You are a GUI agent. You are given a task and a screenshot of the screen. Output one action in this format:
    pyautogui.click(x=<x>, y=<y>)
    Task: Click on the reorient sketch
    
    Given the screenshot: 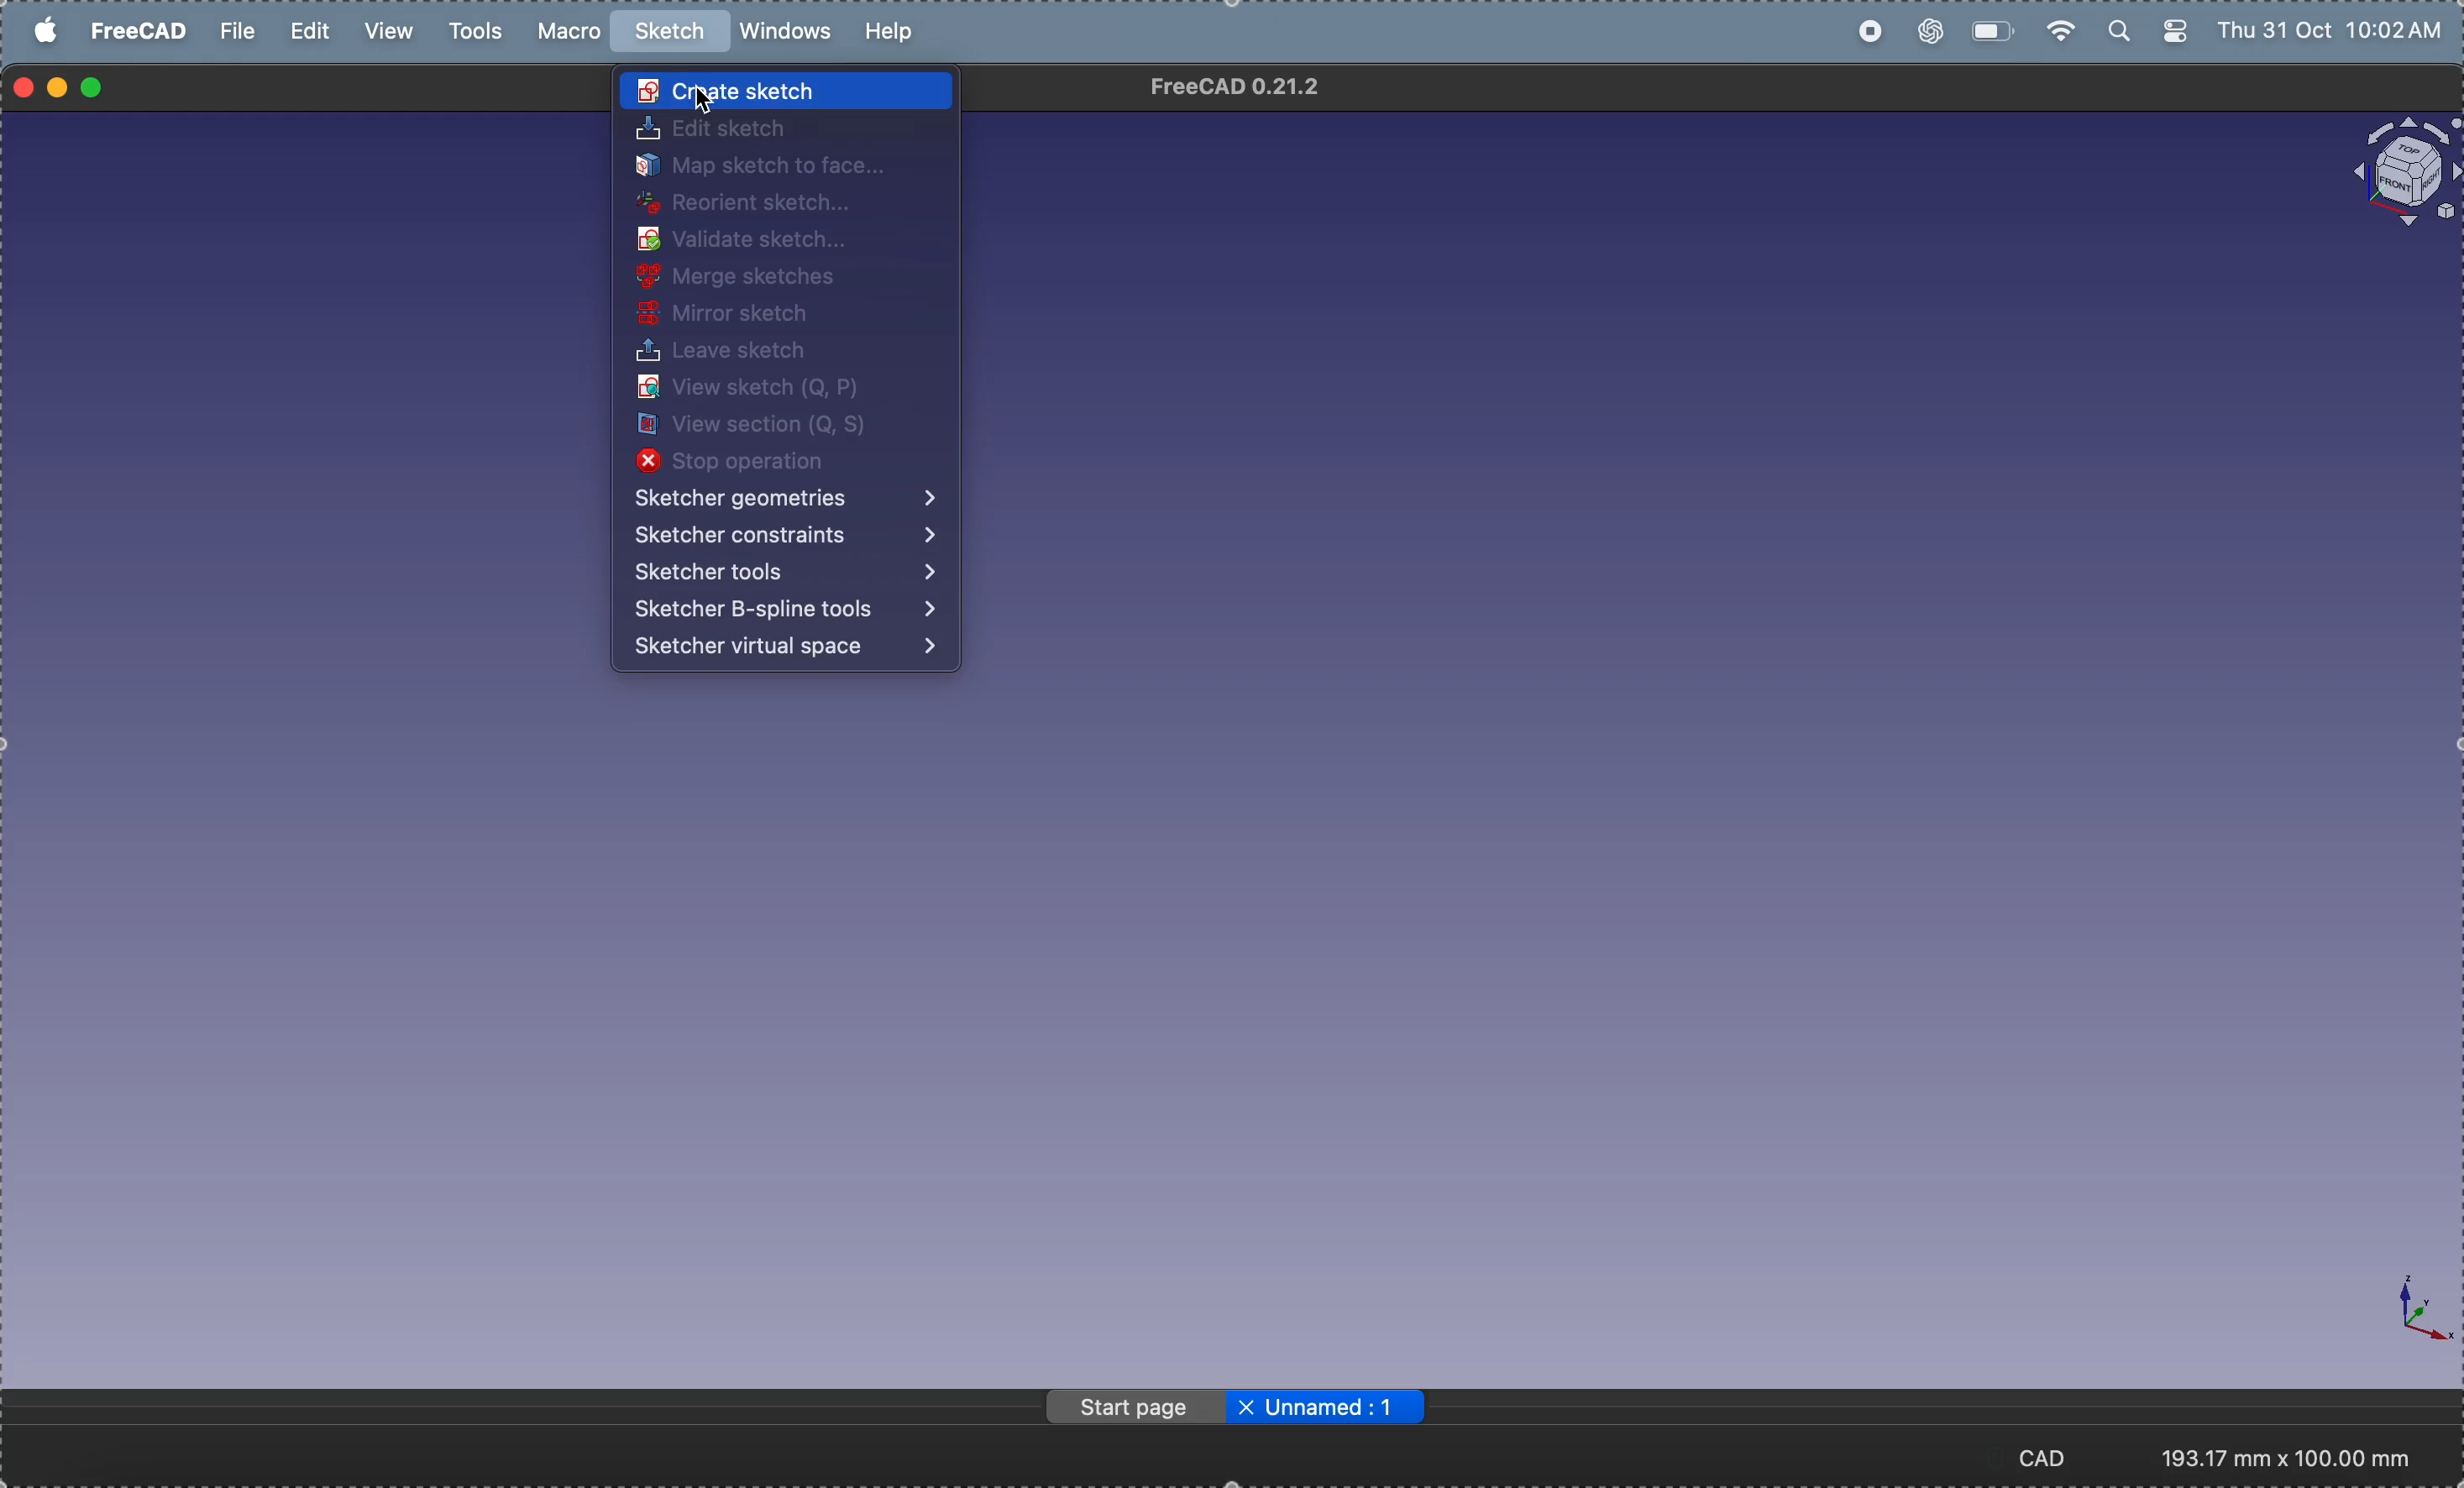 What is the action you would take?
    pyautogui.click(x=777, y=204)
    